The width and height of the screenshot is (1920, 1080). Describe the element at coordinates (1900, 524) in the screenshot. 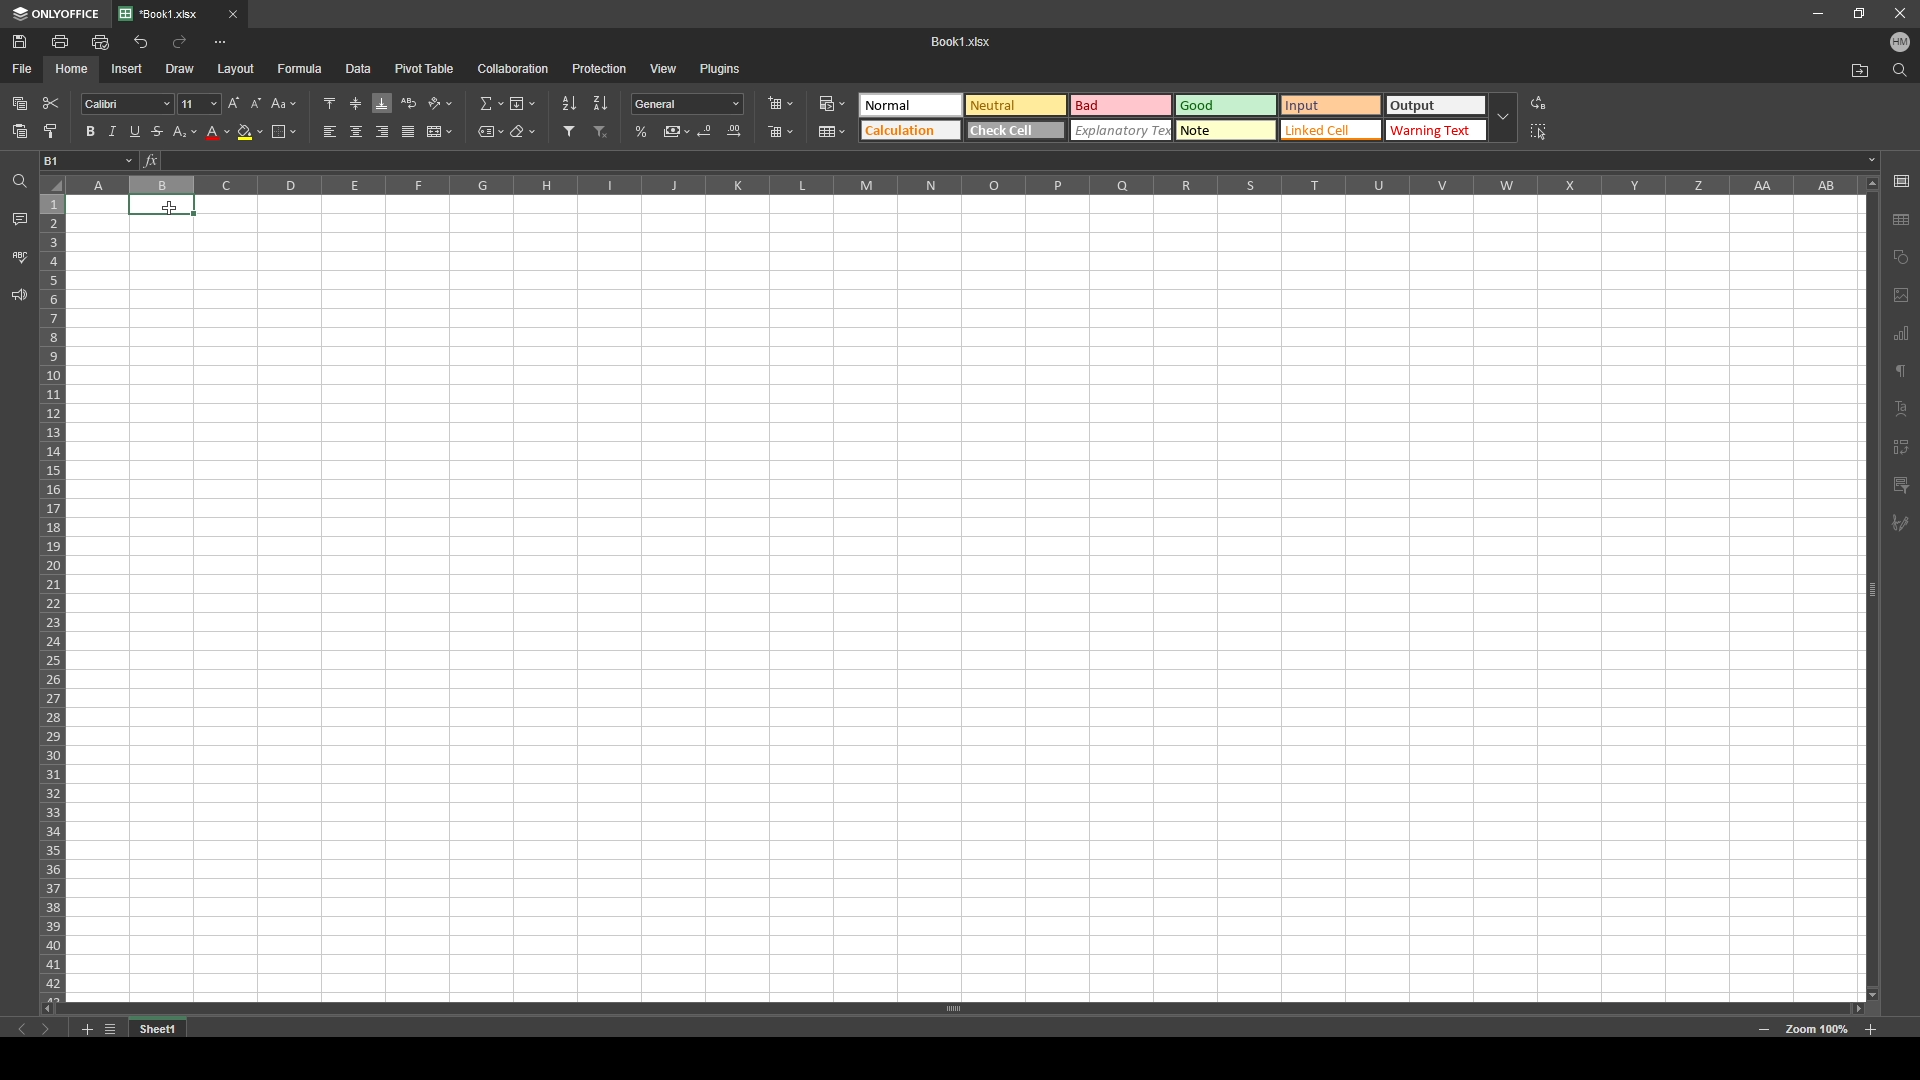

I see `pen and brush` at that location.